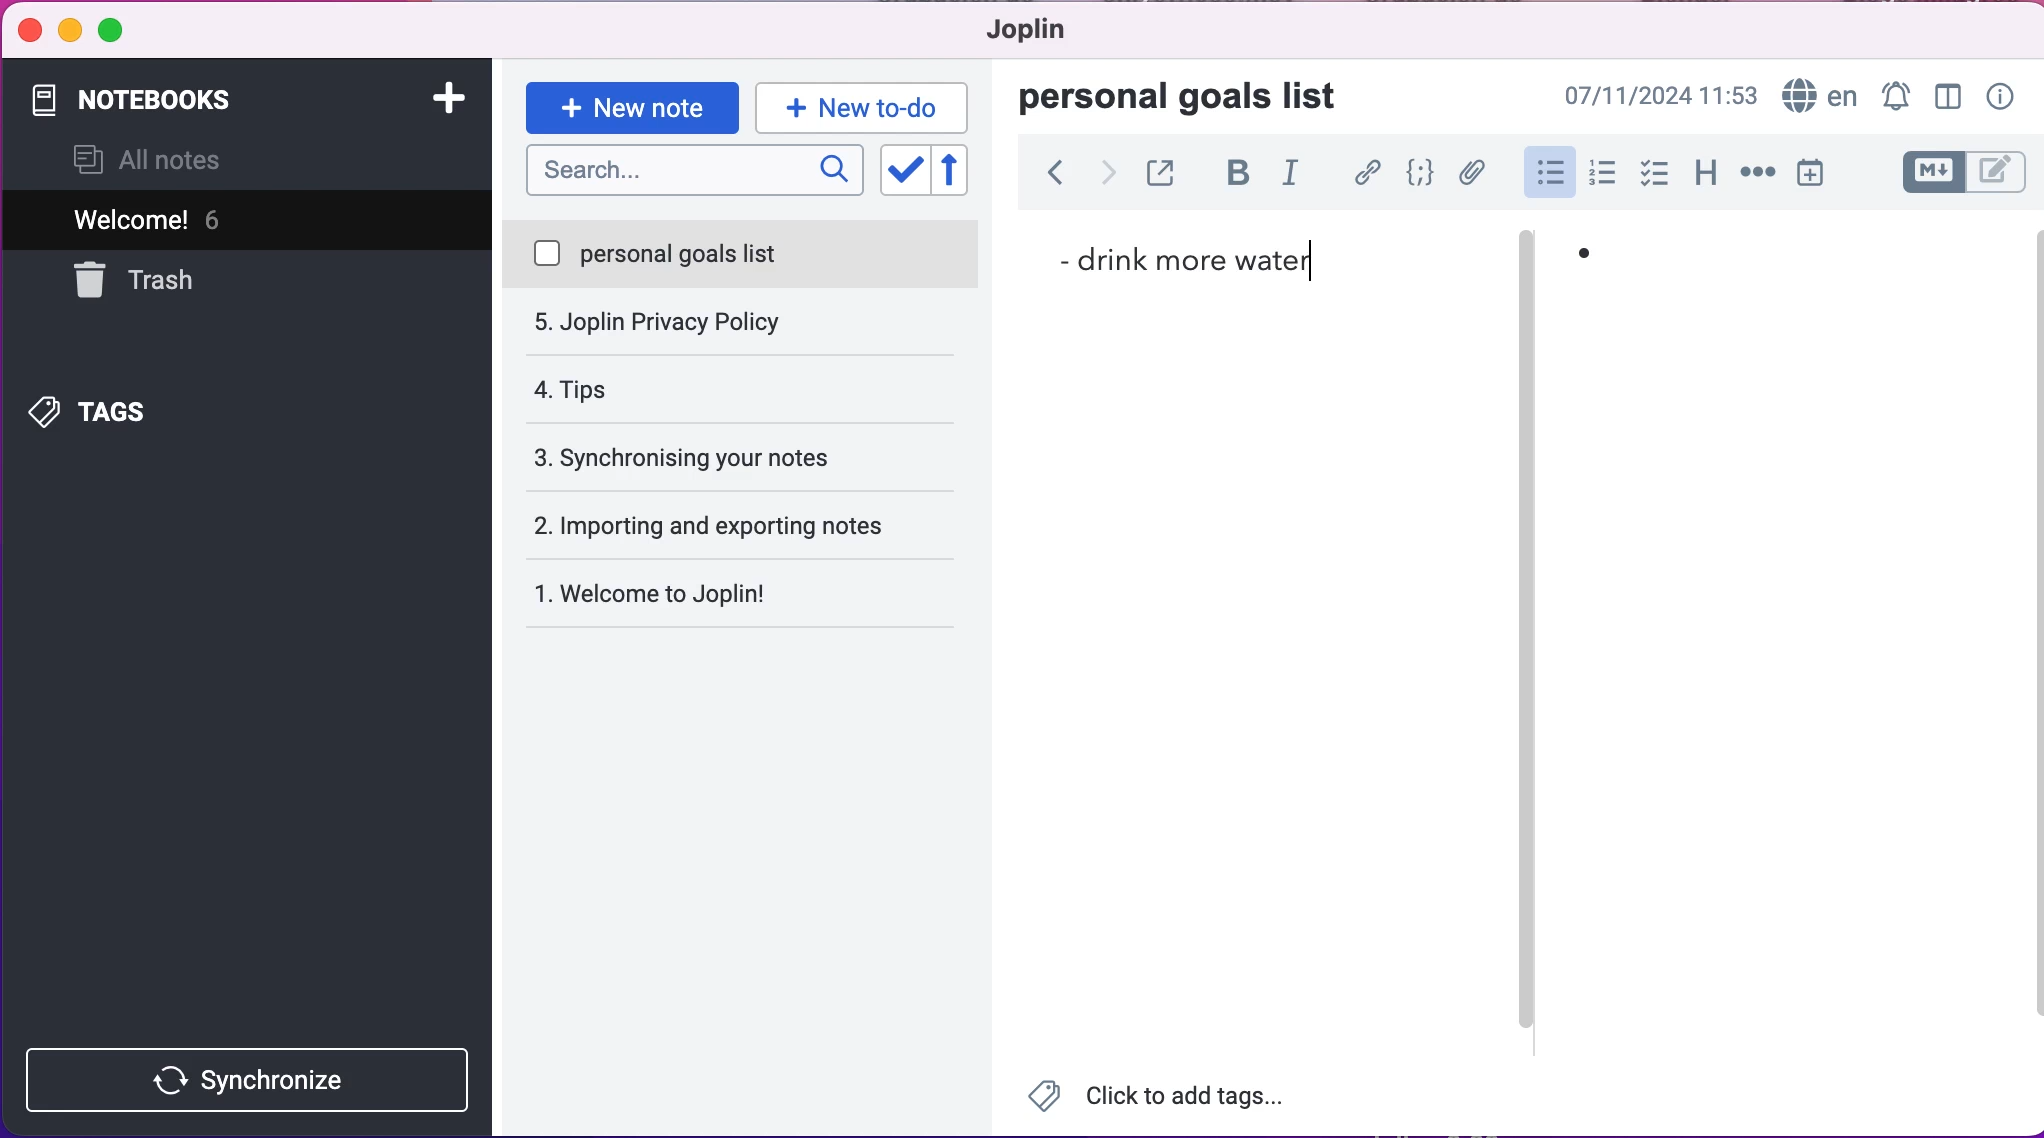 The image size is (2044, 1138). I want to click on code, so click(1417, 174).